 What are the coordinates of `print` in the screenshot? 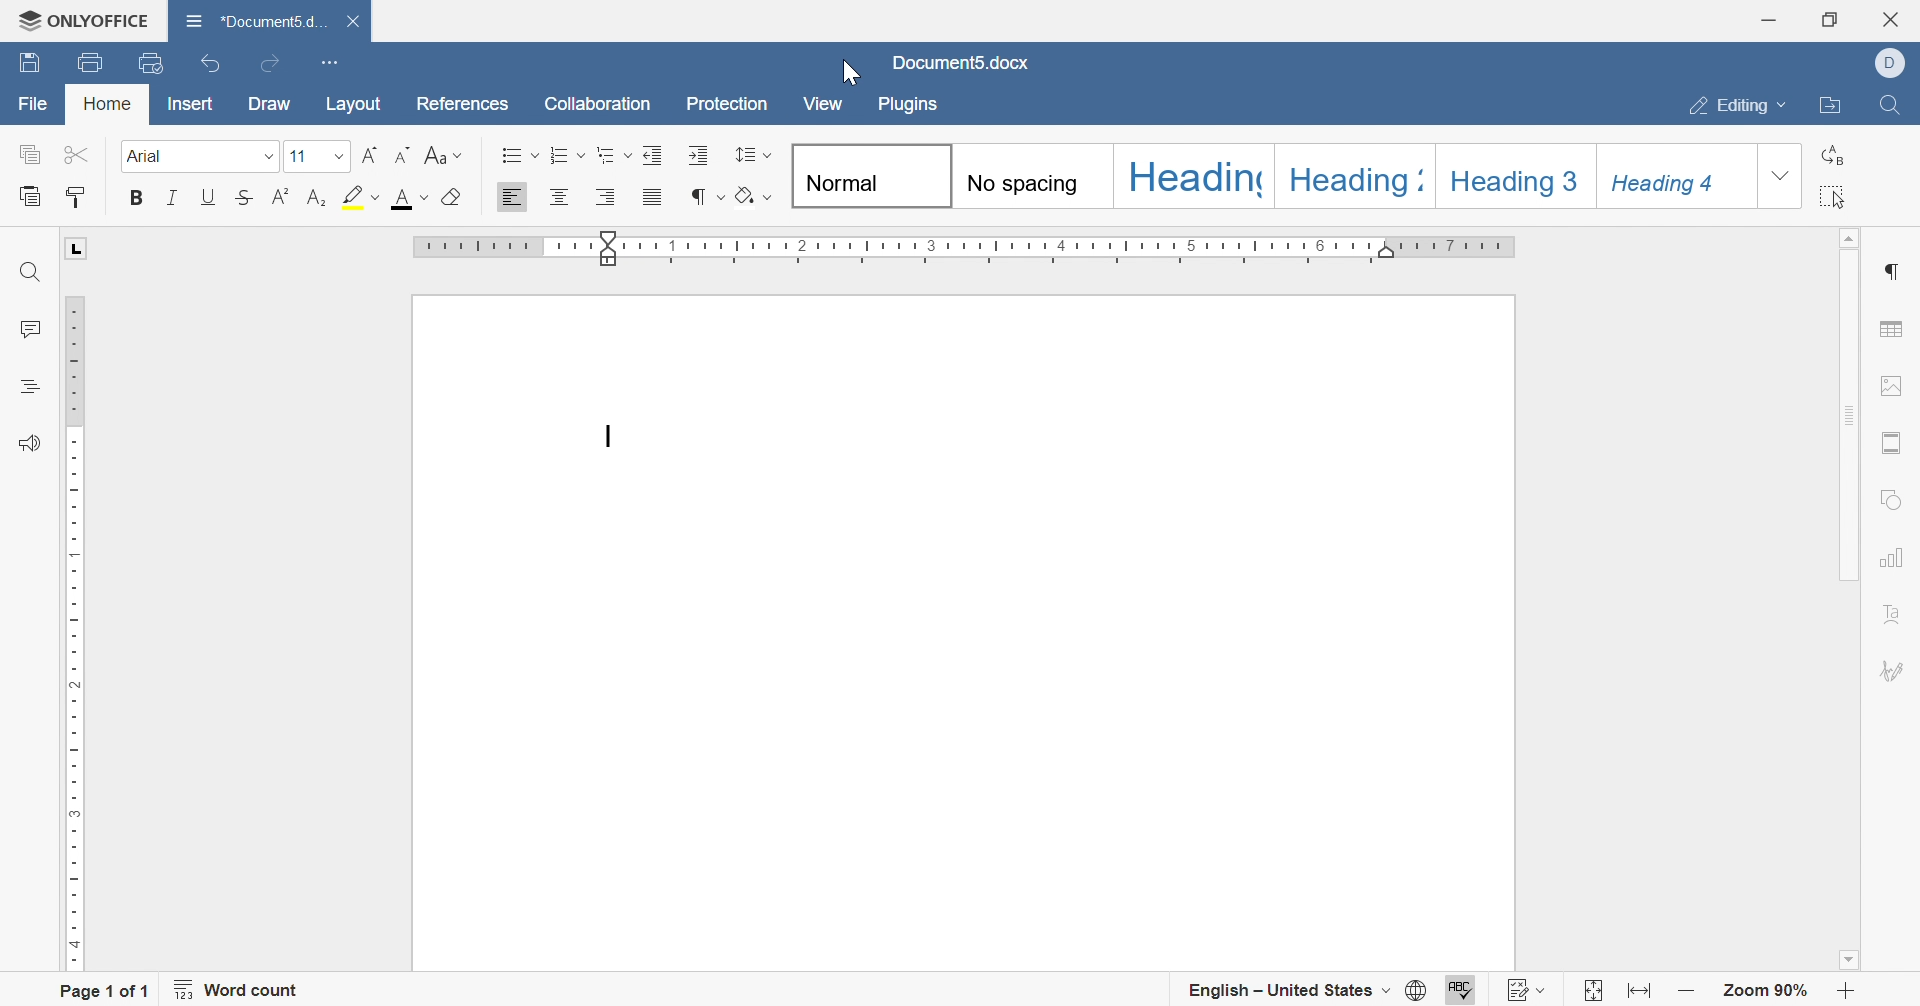 It's located at (94, 62).